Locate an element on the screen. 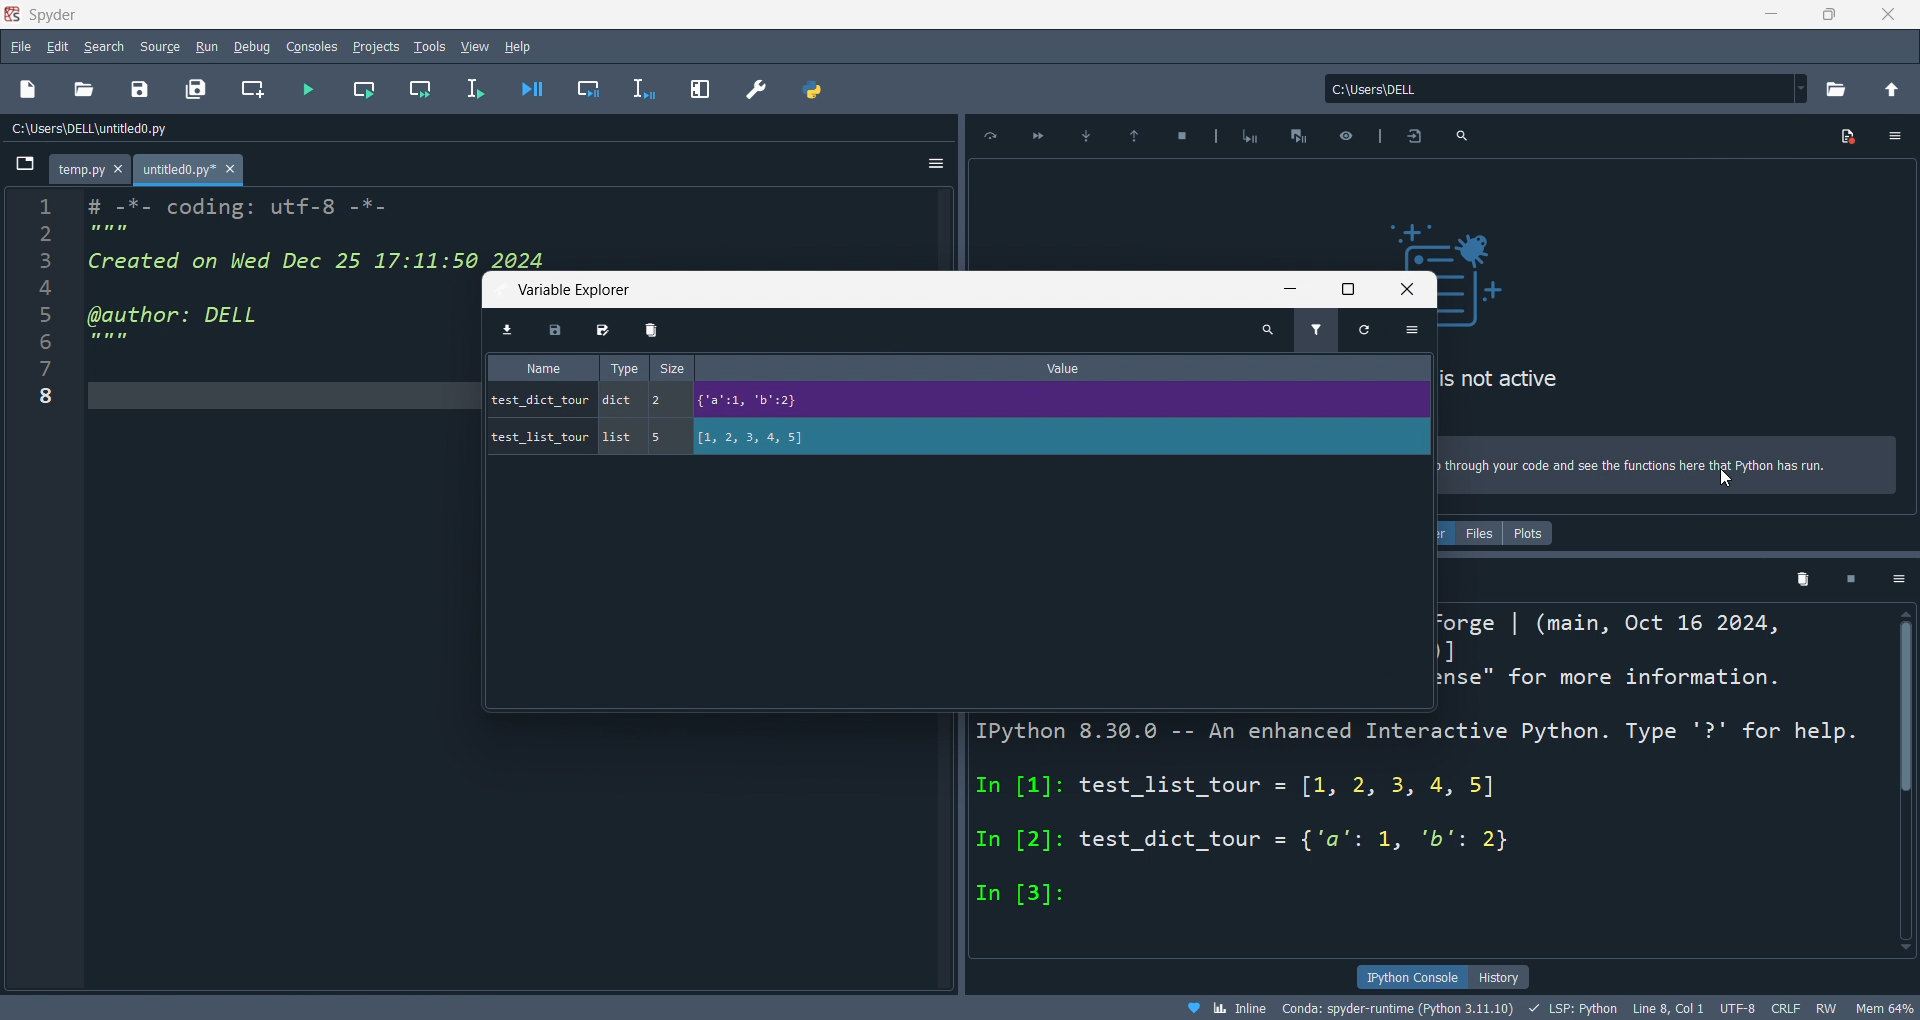  test_dict_tour  is located at coordinates (952, 404).